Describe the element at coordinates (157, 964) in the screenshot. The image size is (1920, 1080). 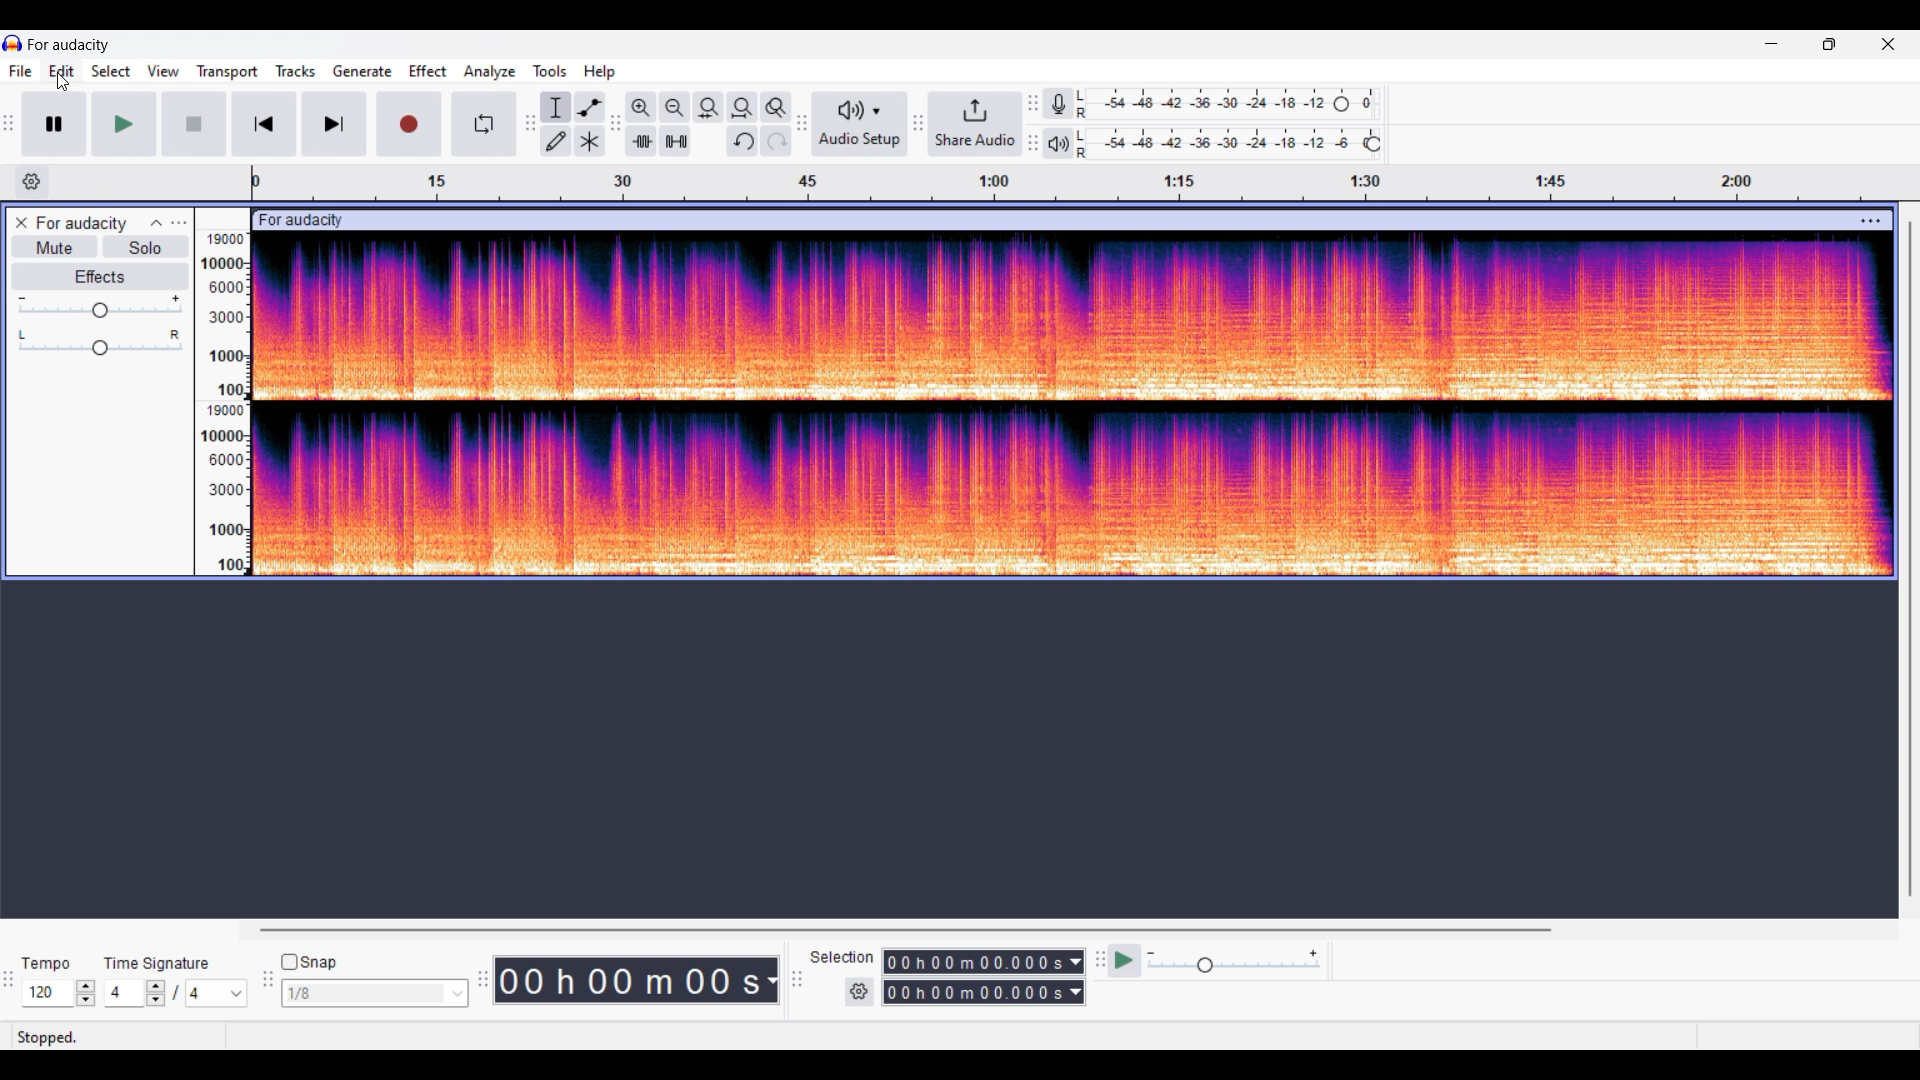
I see `Indicates time signature settings ` at that location.